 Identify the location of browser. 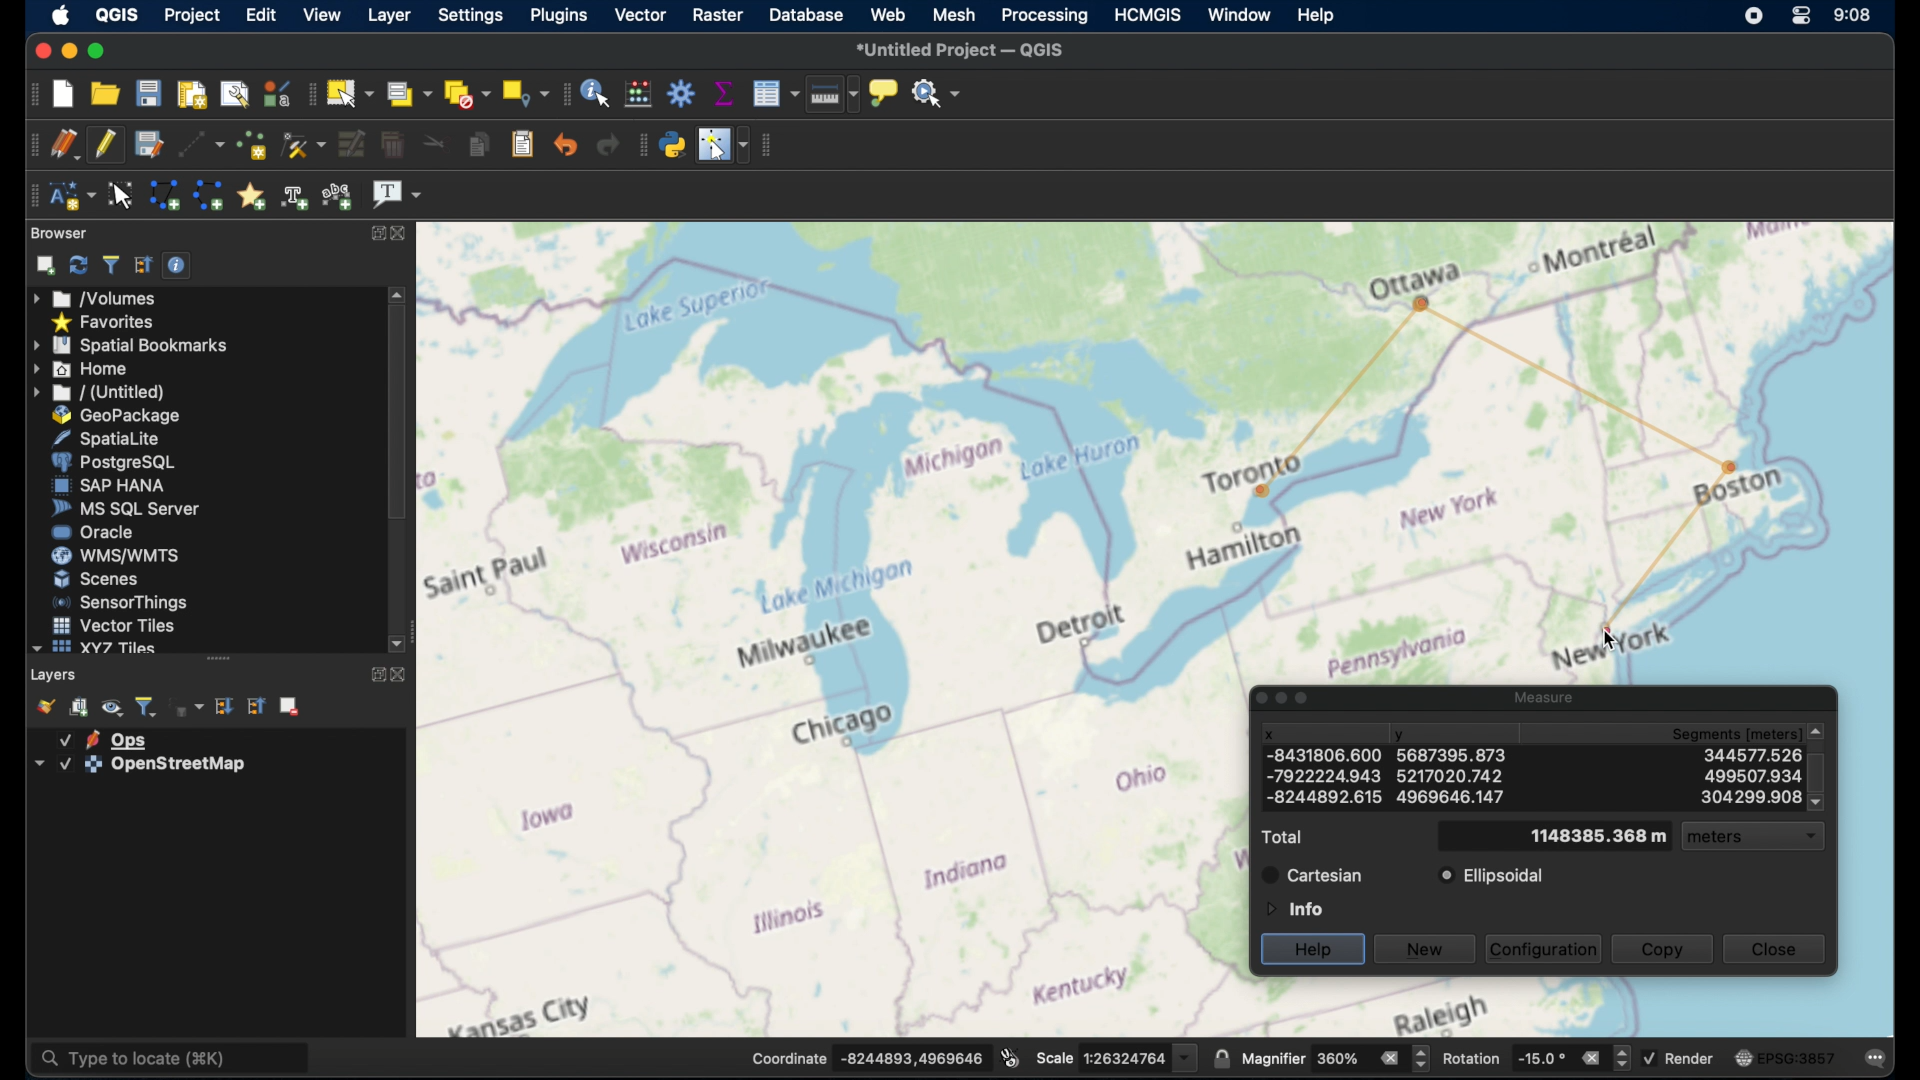
(61, 233).